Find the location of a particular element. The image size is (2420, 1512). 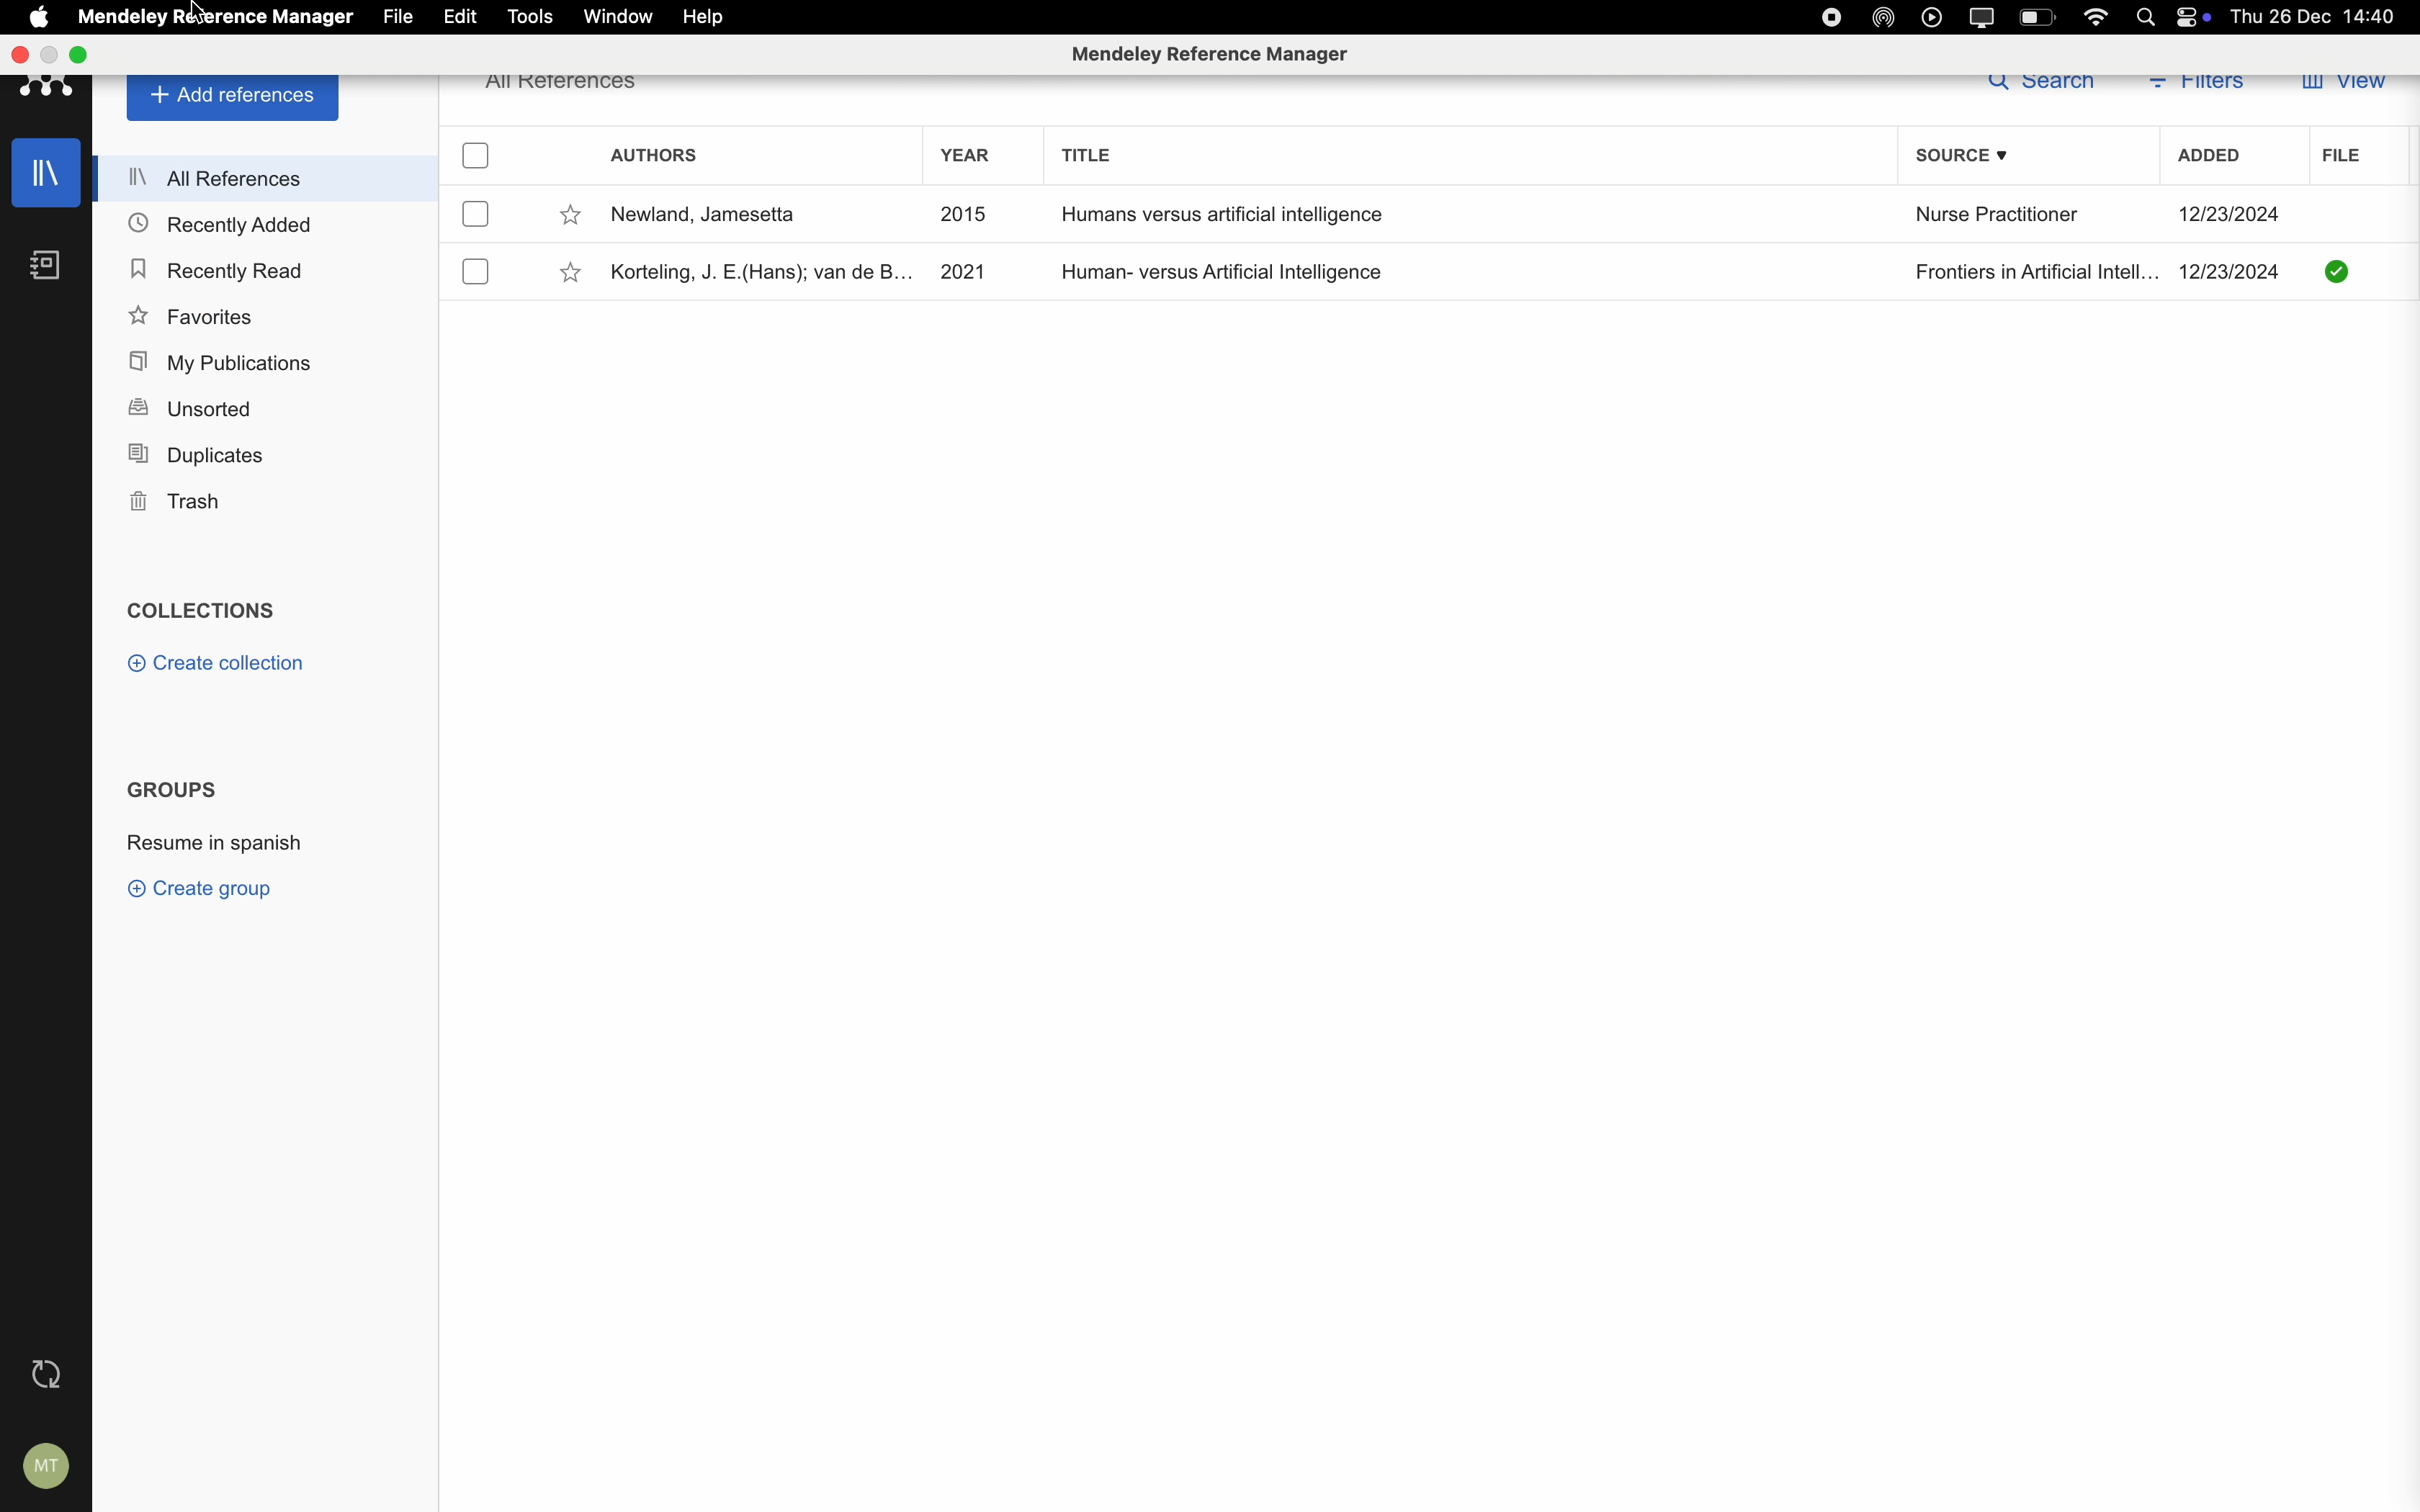

recently added is located at coordinates (223, 221).